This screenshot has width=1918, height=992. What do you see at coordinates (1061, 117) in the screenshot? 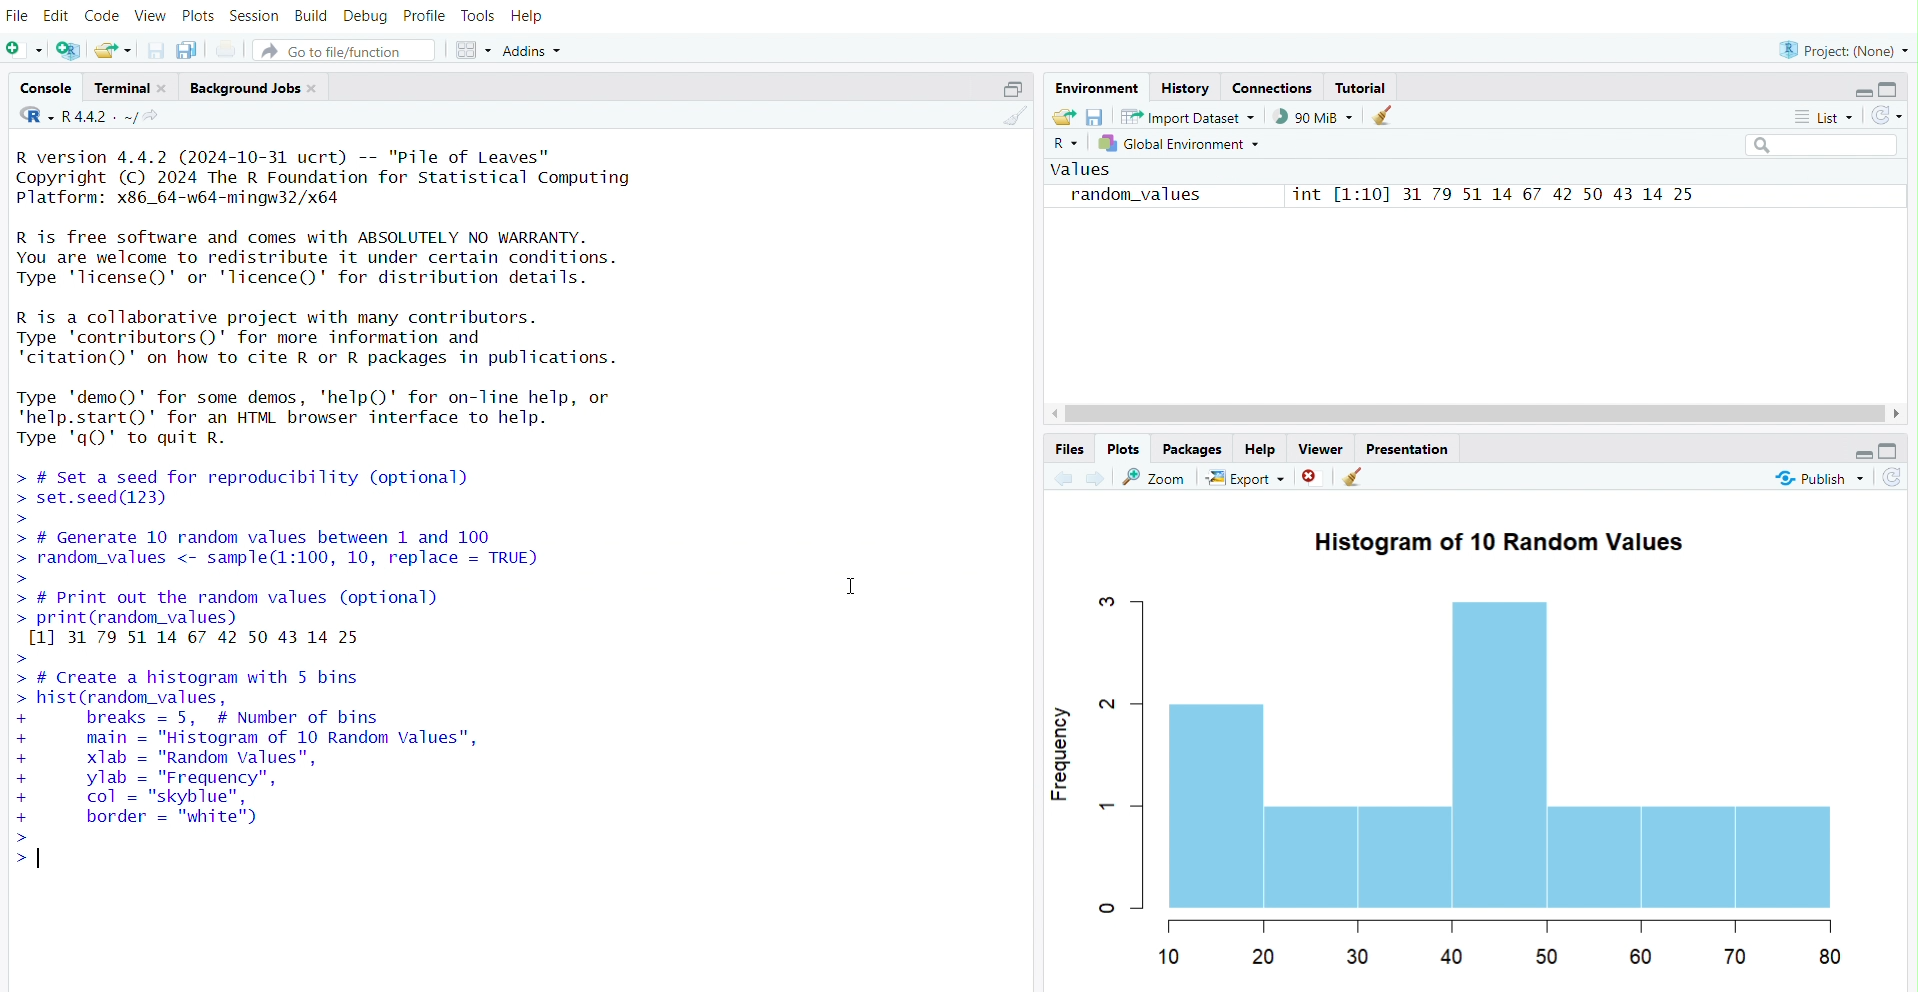
I see `load workspace` at bounding box center [1061, 117].